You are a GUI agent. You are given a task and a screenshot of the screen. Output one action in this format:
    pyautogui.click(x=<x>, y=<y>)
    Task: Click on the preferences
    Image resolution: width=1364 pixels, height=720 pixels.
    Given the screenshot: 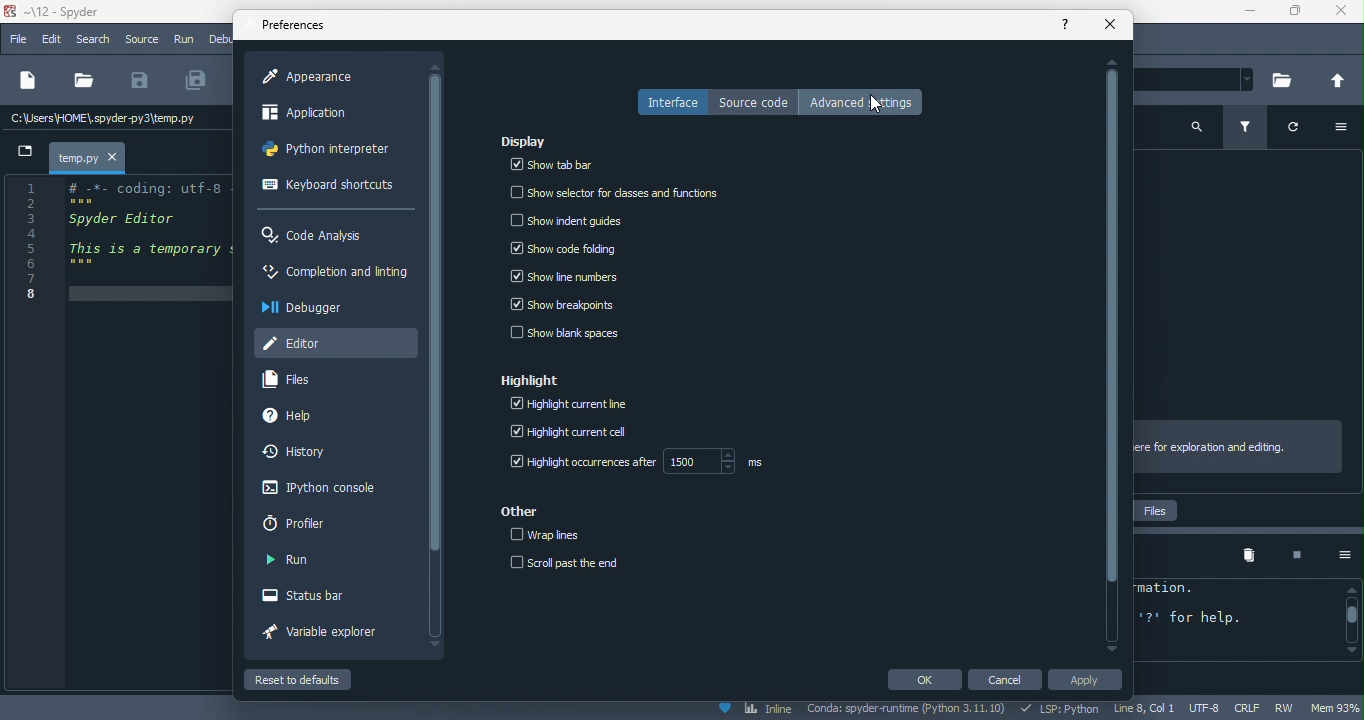 What is the action you would take?
    pyautogui.click(x=296, y=26)
    